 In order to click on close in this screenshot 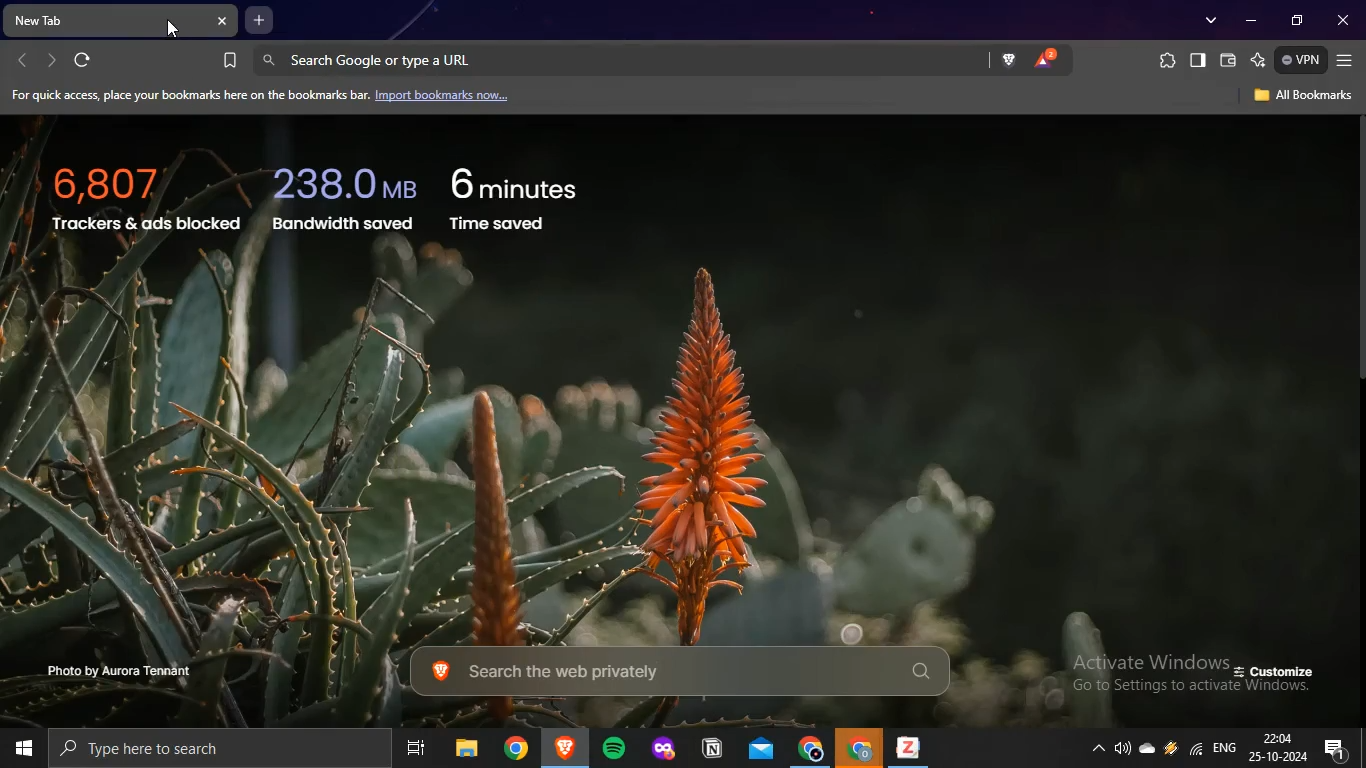, I will do `click(225, 20)`.